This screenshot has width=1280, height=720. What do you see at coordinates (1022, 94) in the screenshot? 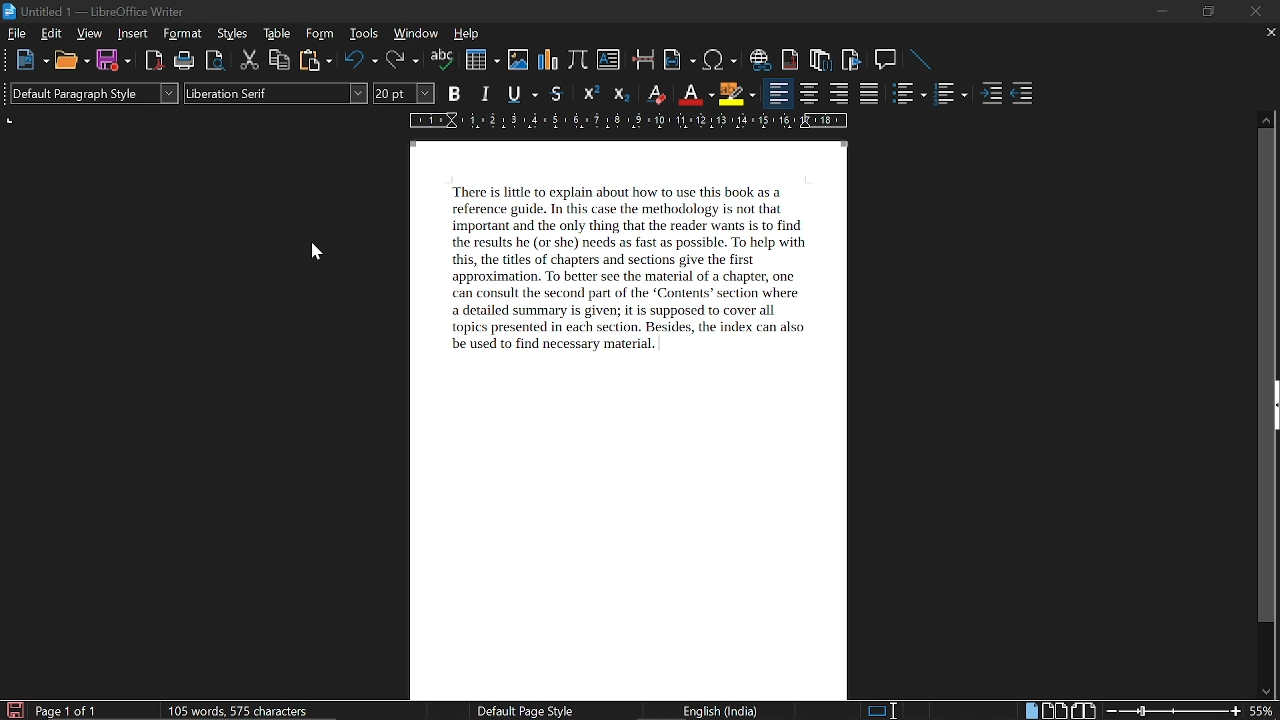
I see `decrease indent` at bounding box center [1022, 94].